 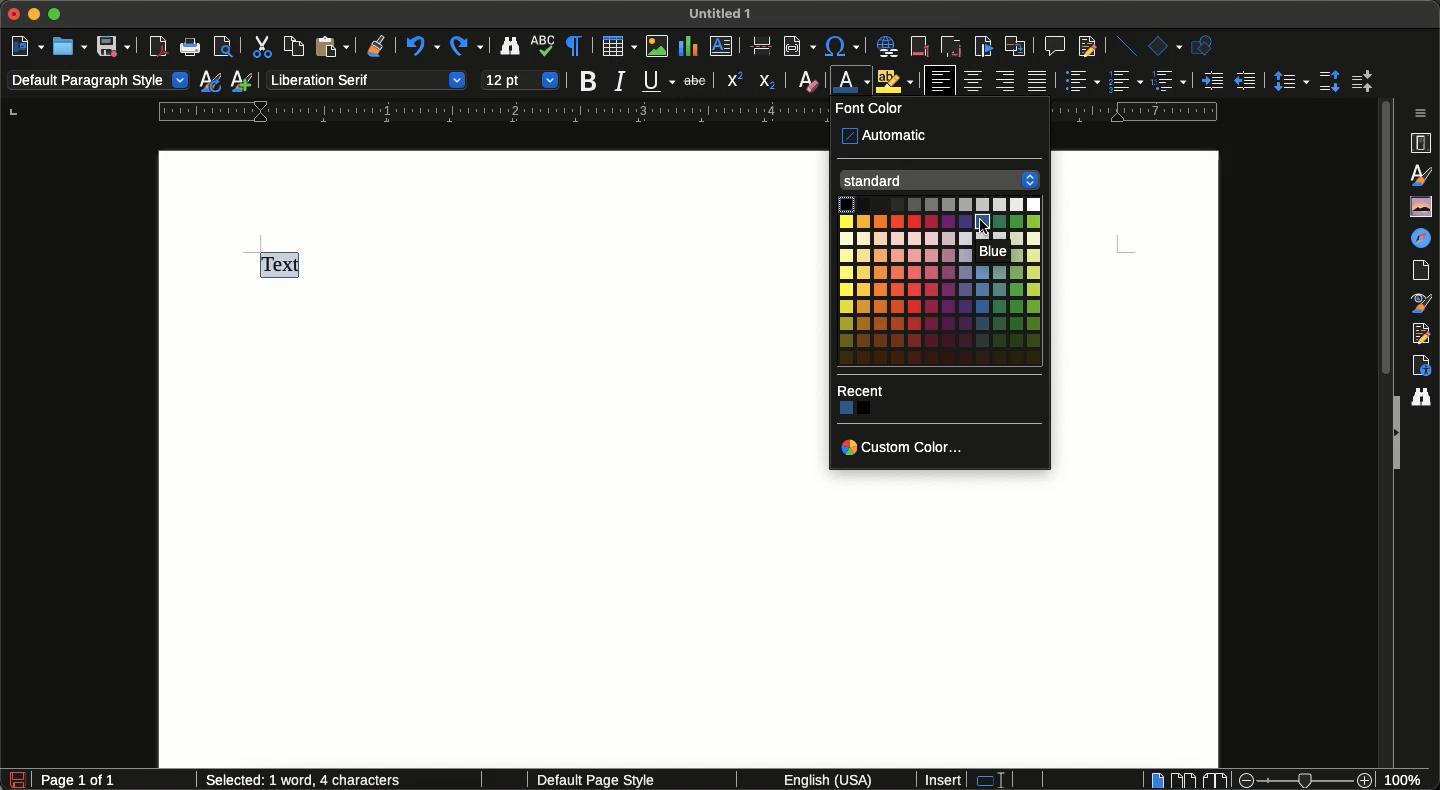 I want to click on Bold, so click(x=589, y=82).